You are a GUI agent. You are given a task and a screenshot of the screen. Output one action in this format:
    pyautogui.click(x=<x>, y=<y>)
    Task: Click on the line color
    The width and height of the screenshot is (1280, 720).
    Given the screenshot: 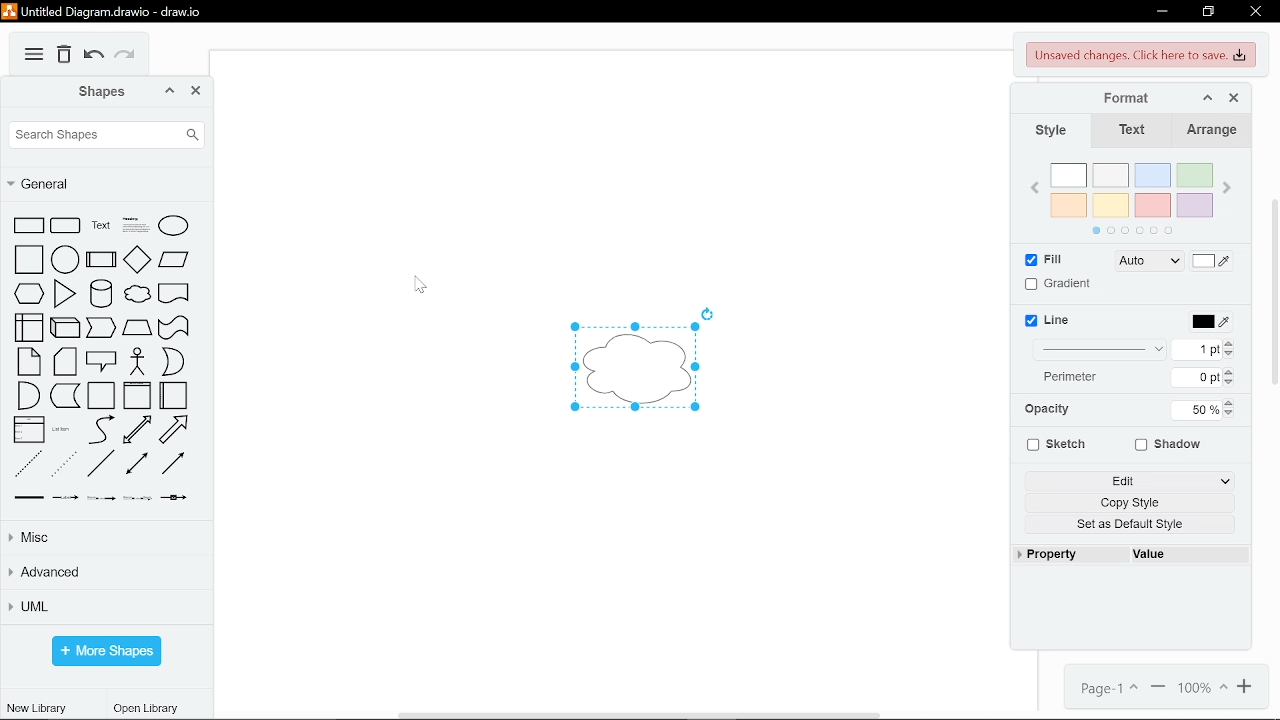 What is the action you would take?
    pyautogui.click(x=1209, y=322)
    